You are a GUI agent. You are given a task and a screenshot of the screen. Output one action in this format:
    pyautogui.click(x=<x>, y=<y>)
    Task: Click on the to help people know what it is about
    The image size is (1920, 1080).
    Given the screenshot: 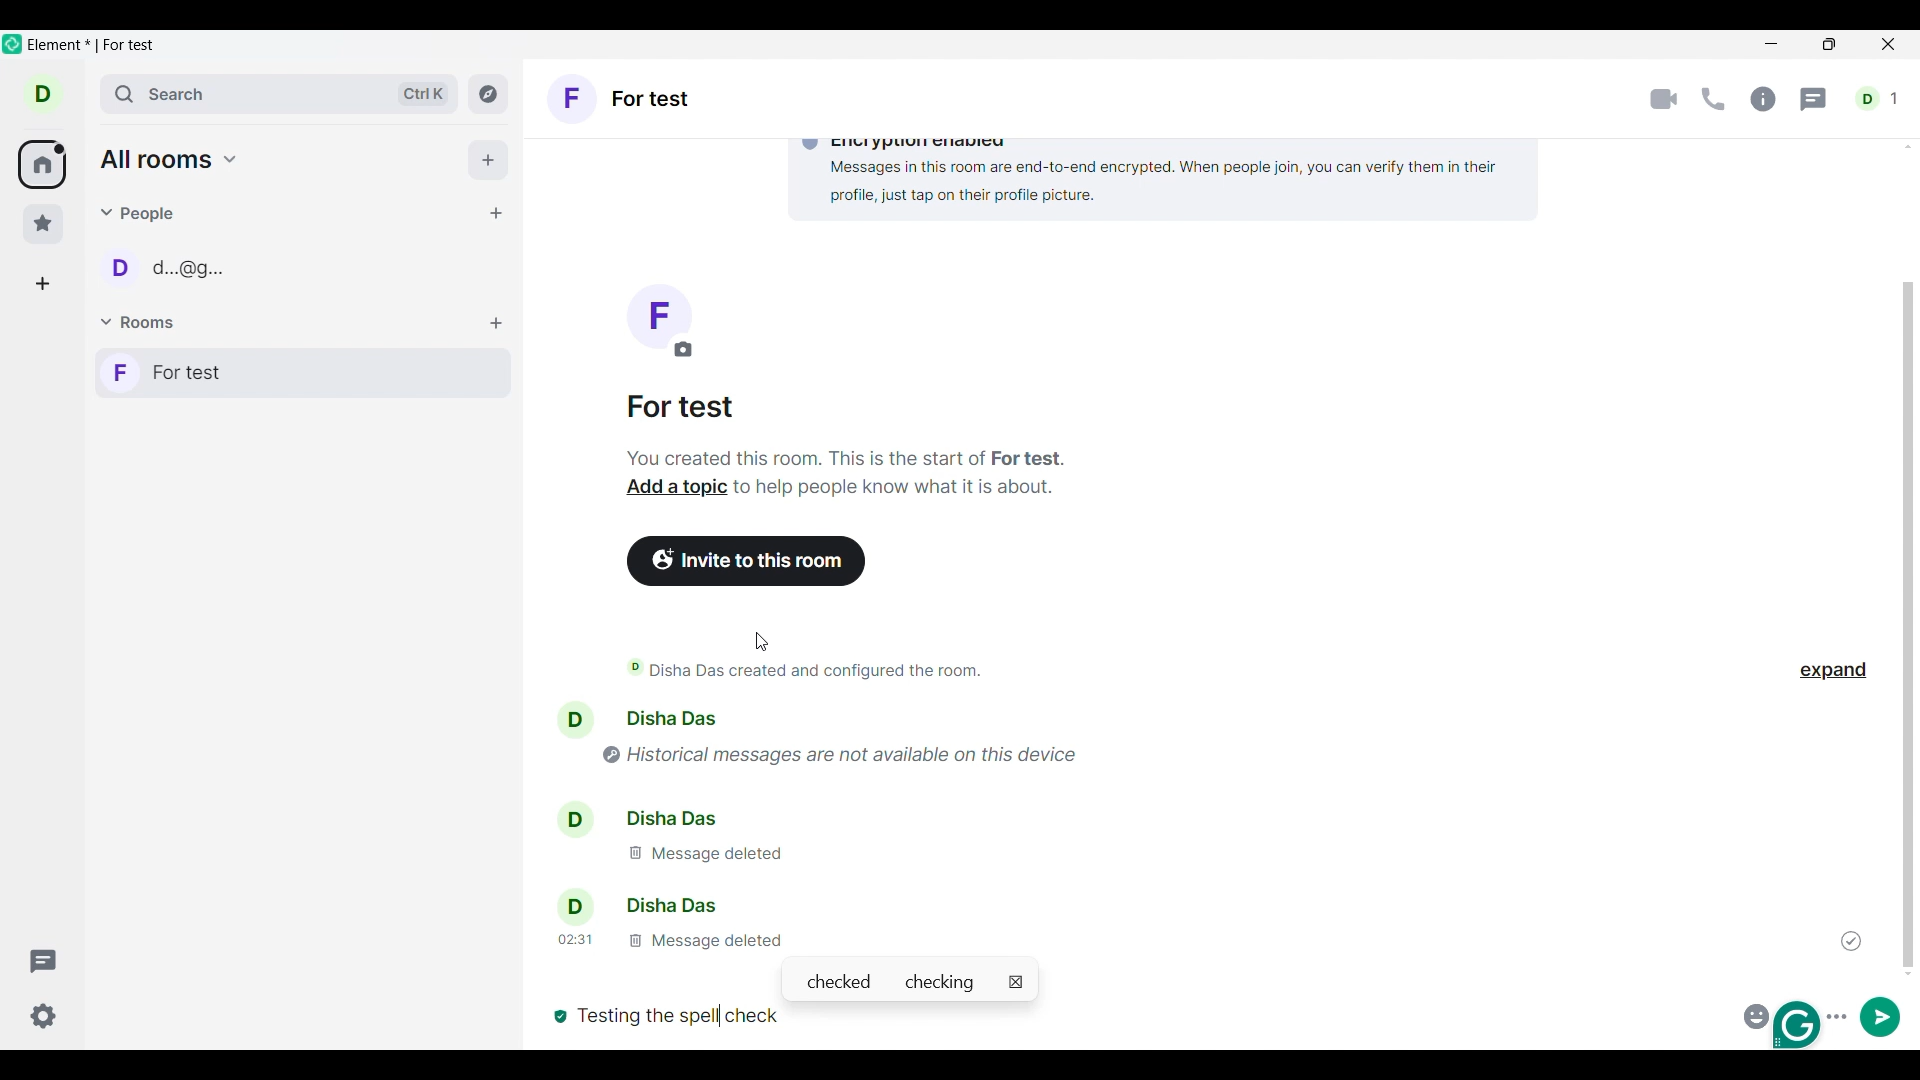 What is the action you would take?
    pyautogui.click(x=897, y=492)
    